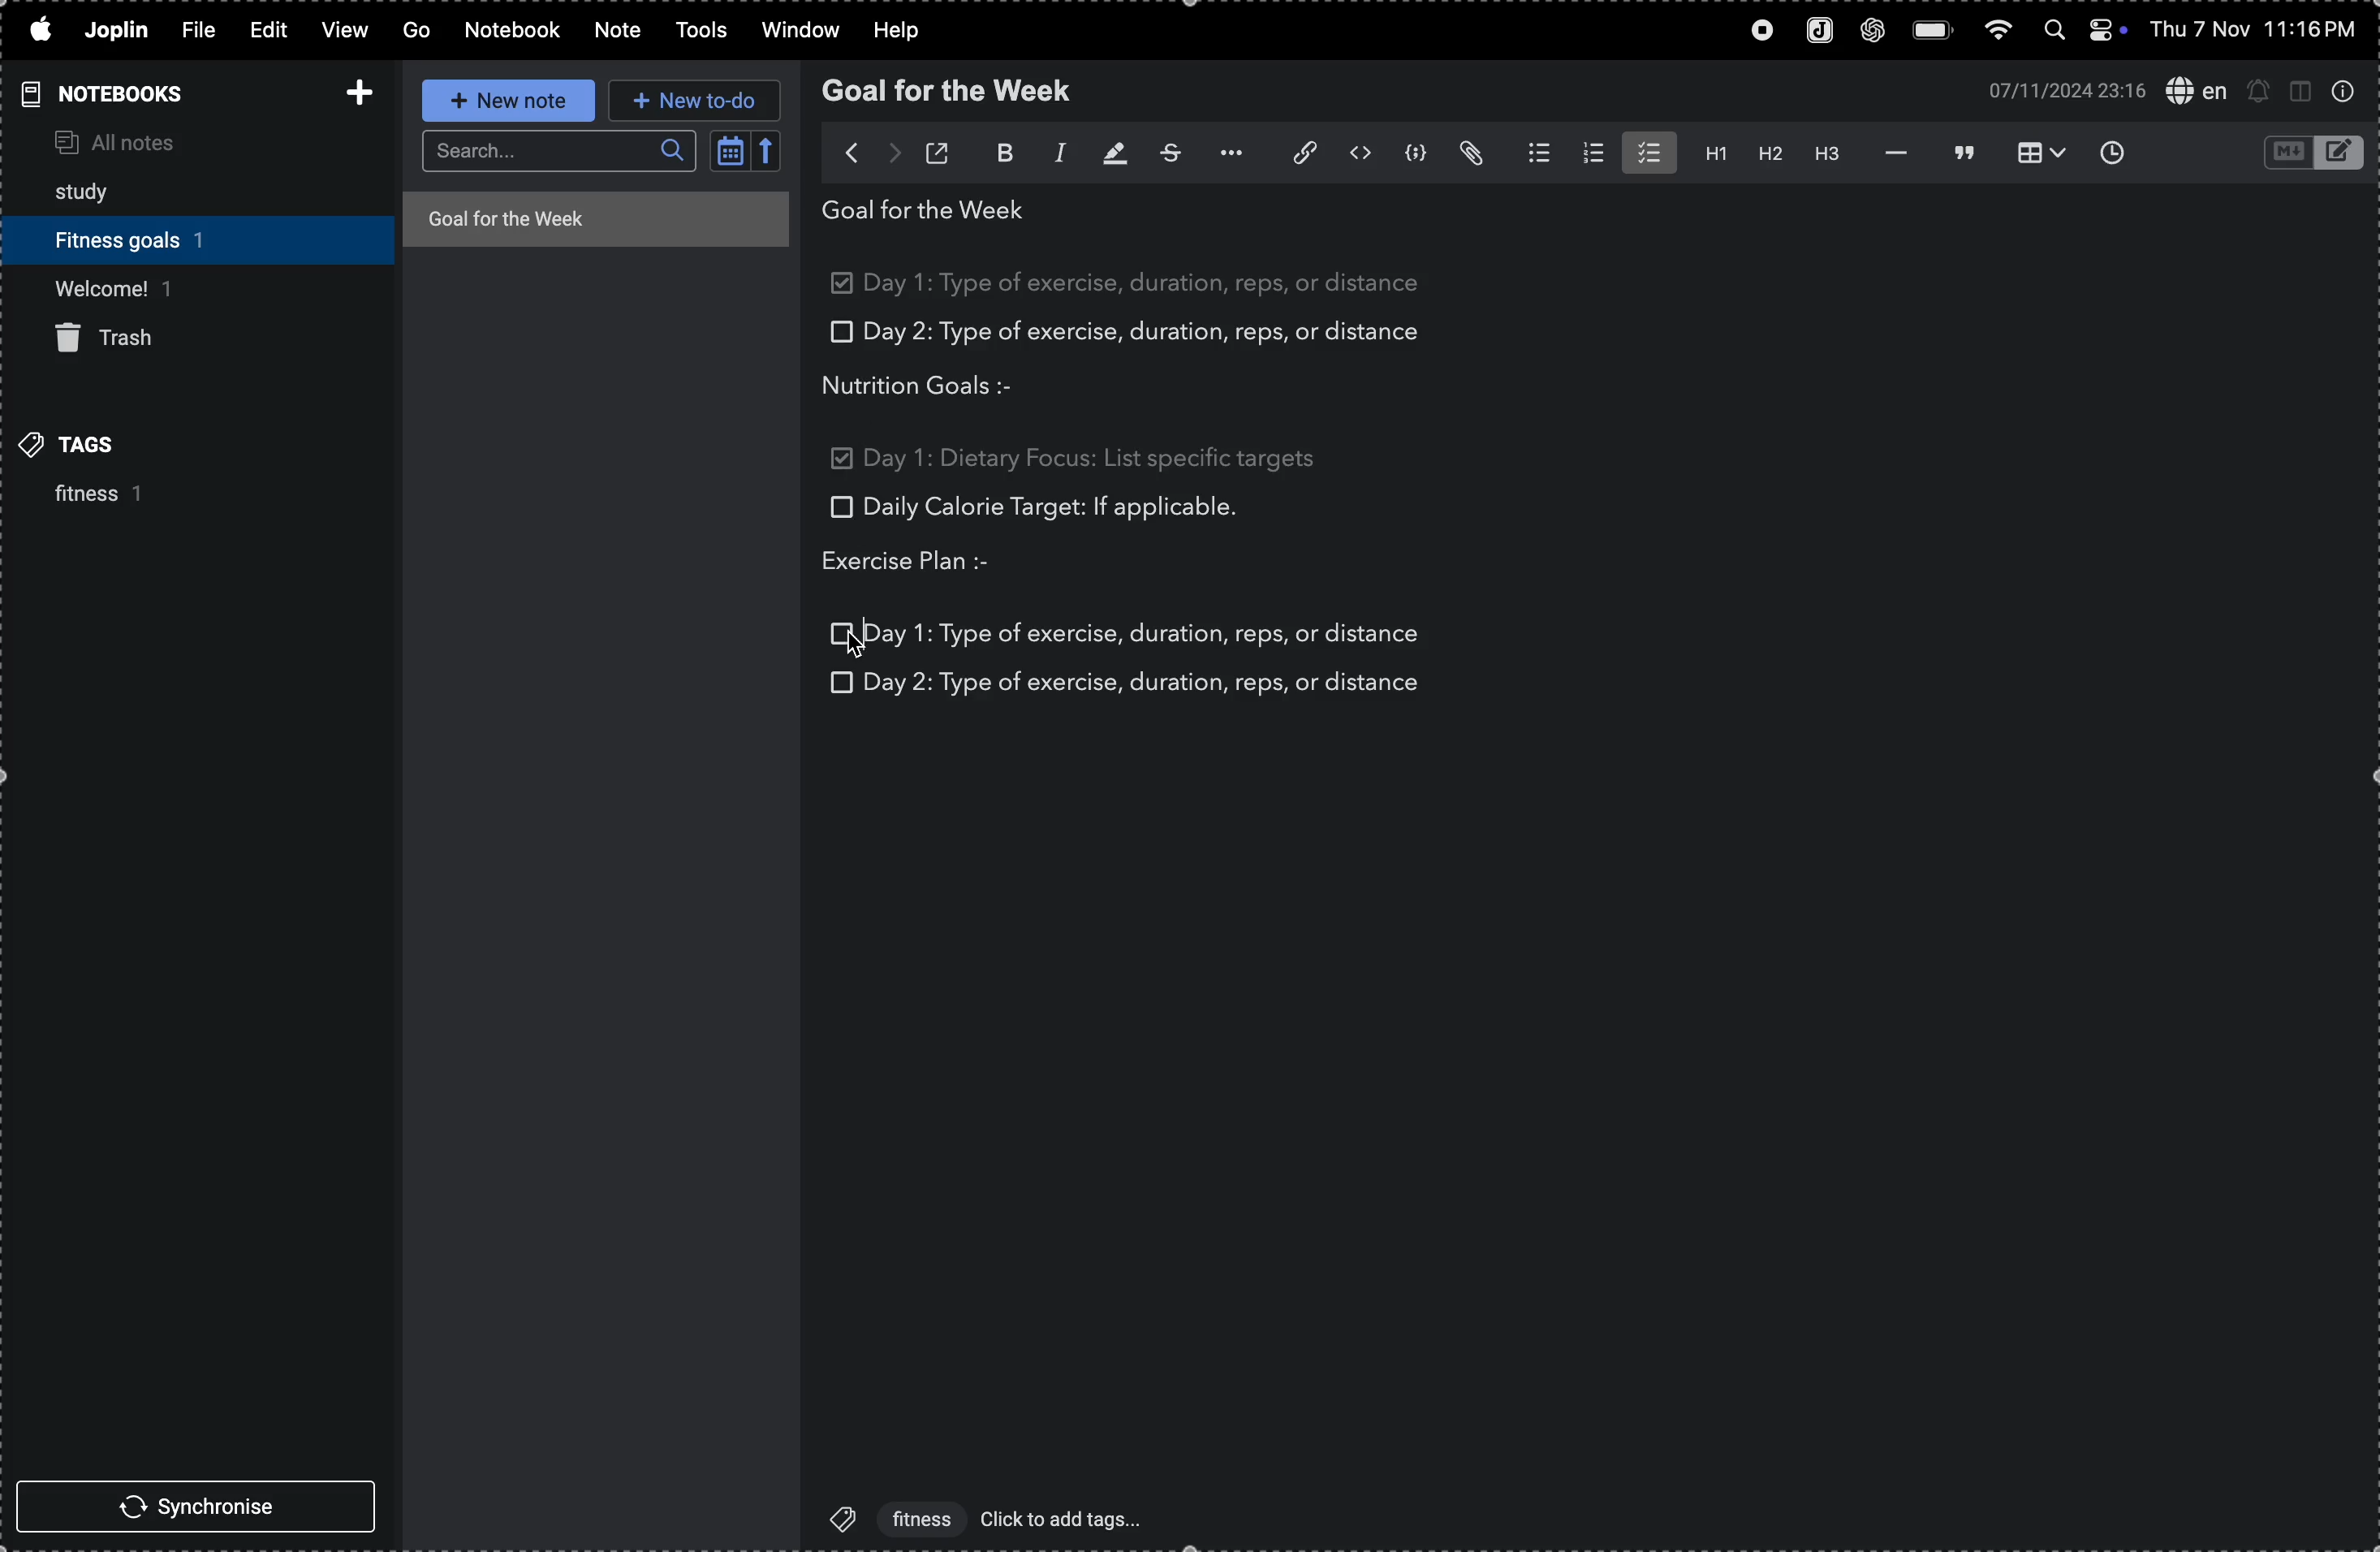 The image size is (2380, 1552). What do you see at coordinates (933, 215) in the screenshot?
I see `goal for the week ` at bounding box center [933, 215].